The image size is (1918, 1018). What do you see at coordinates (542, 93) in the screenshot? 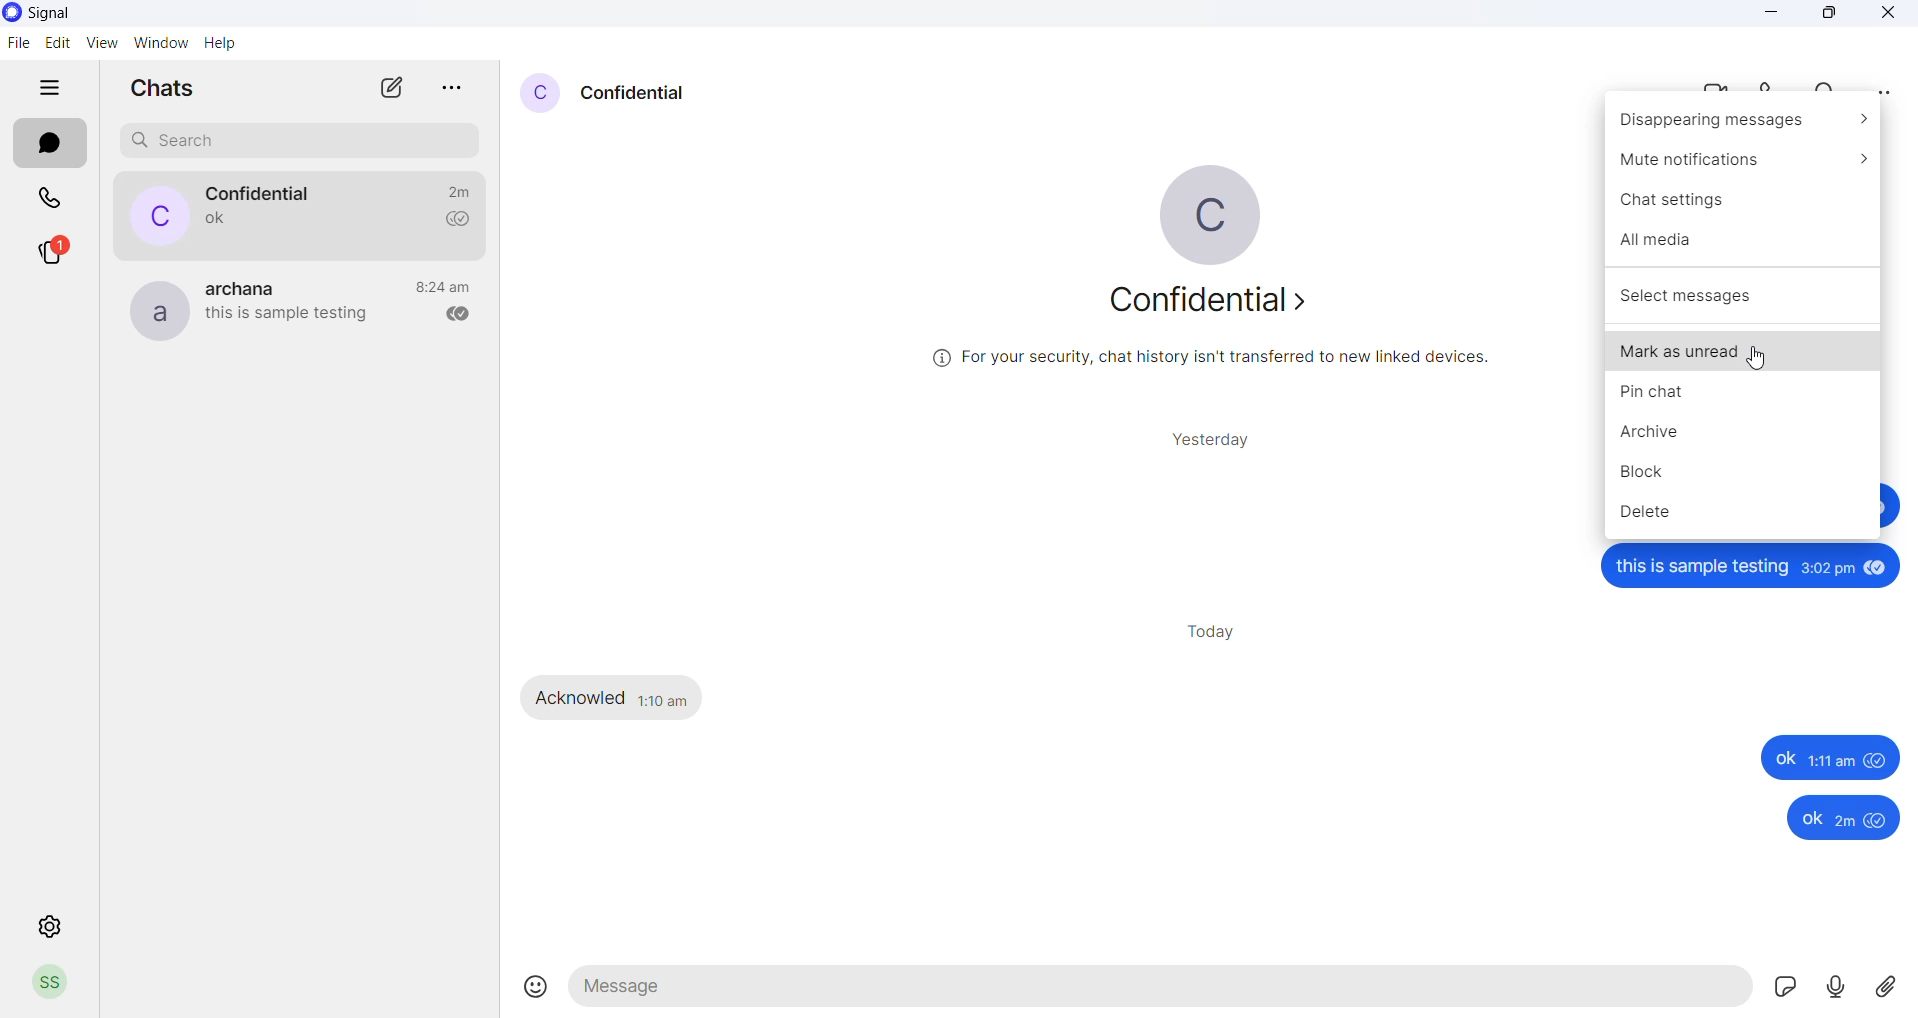
I see `profile picture` at bounding box center [542, 93].